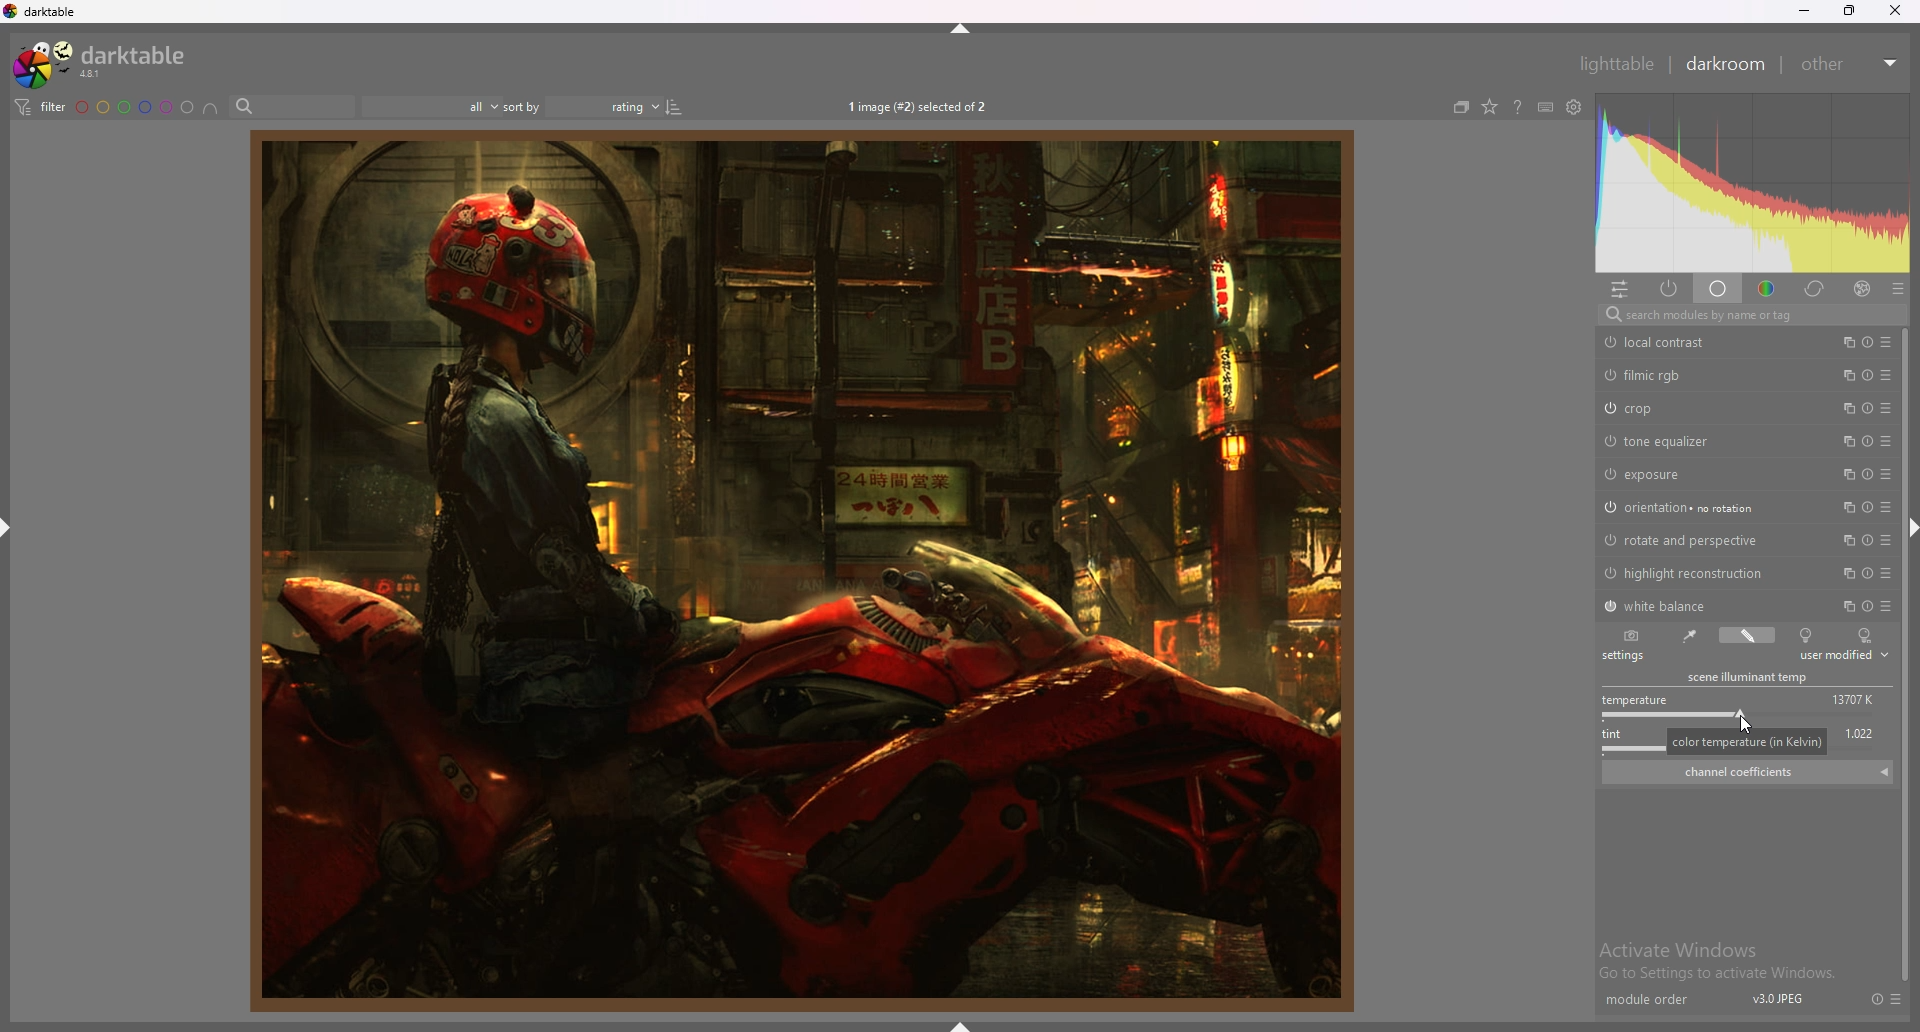 This screenshot has height=1032, width=1920. Describe the element at coordinates (1665, 343) in the screenshot. I see `local contrast` at that location.